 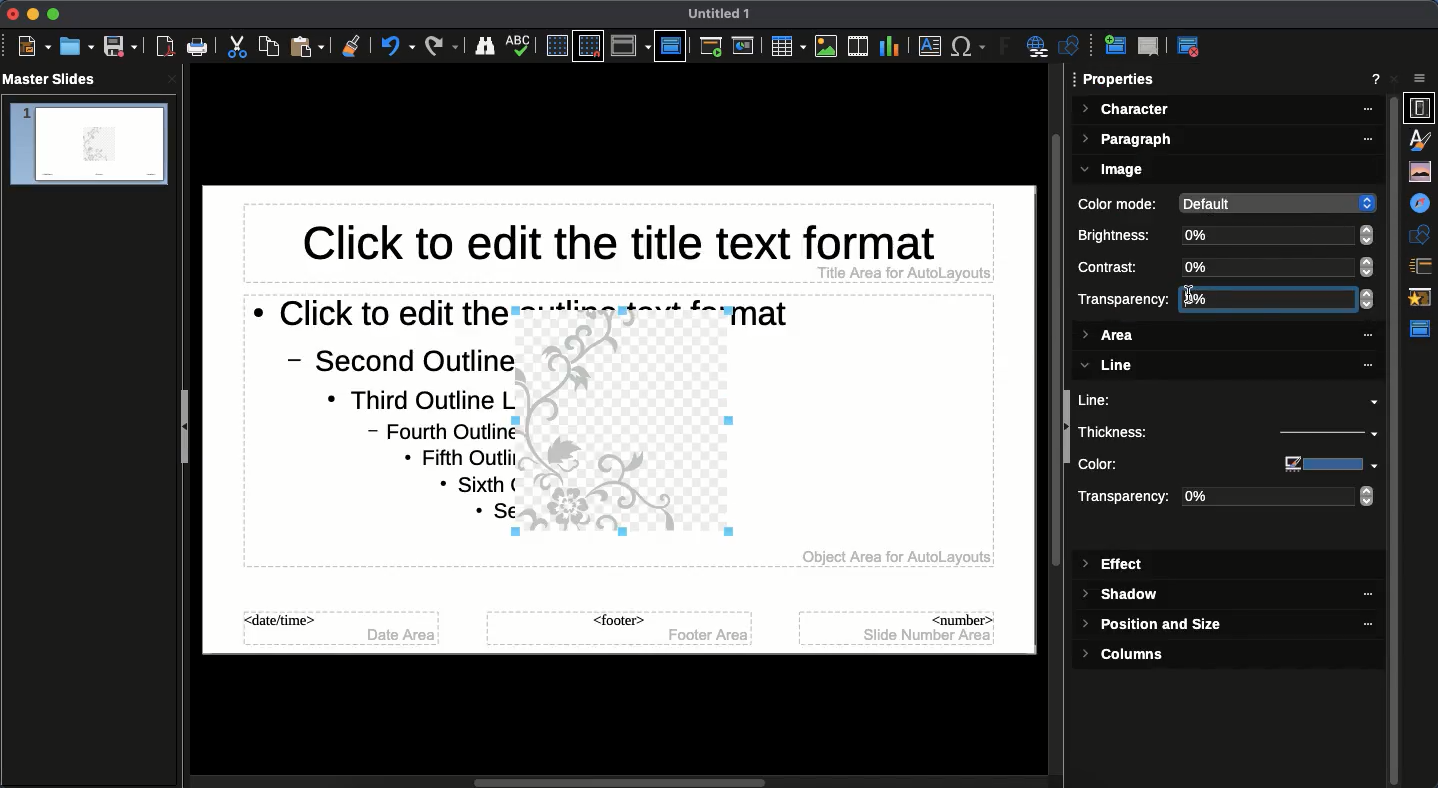 I want to click on Video audio, so click(x=856, y=47).